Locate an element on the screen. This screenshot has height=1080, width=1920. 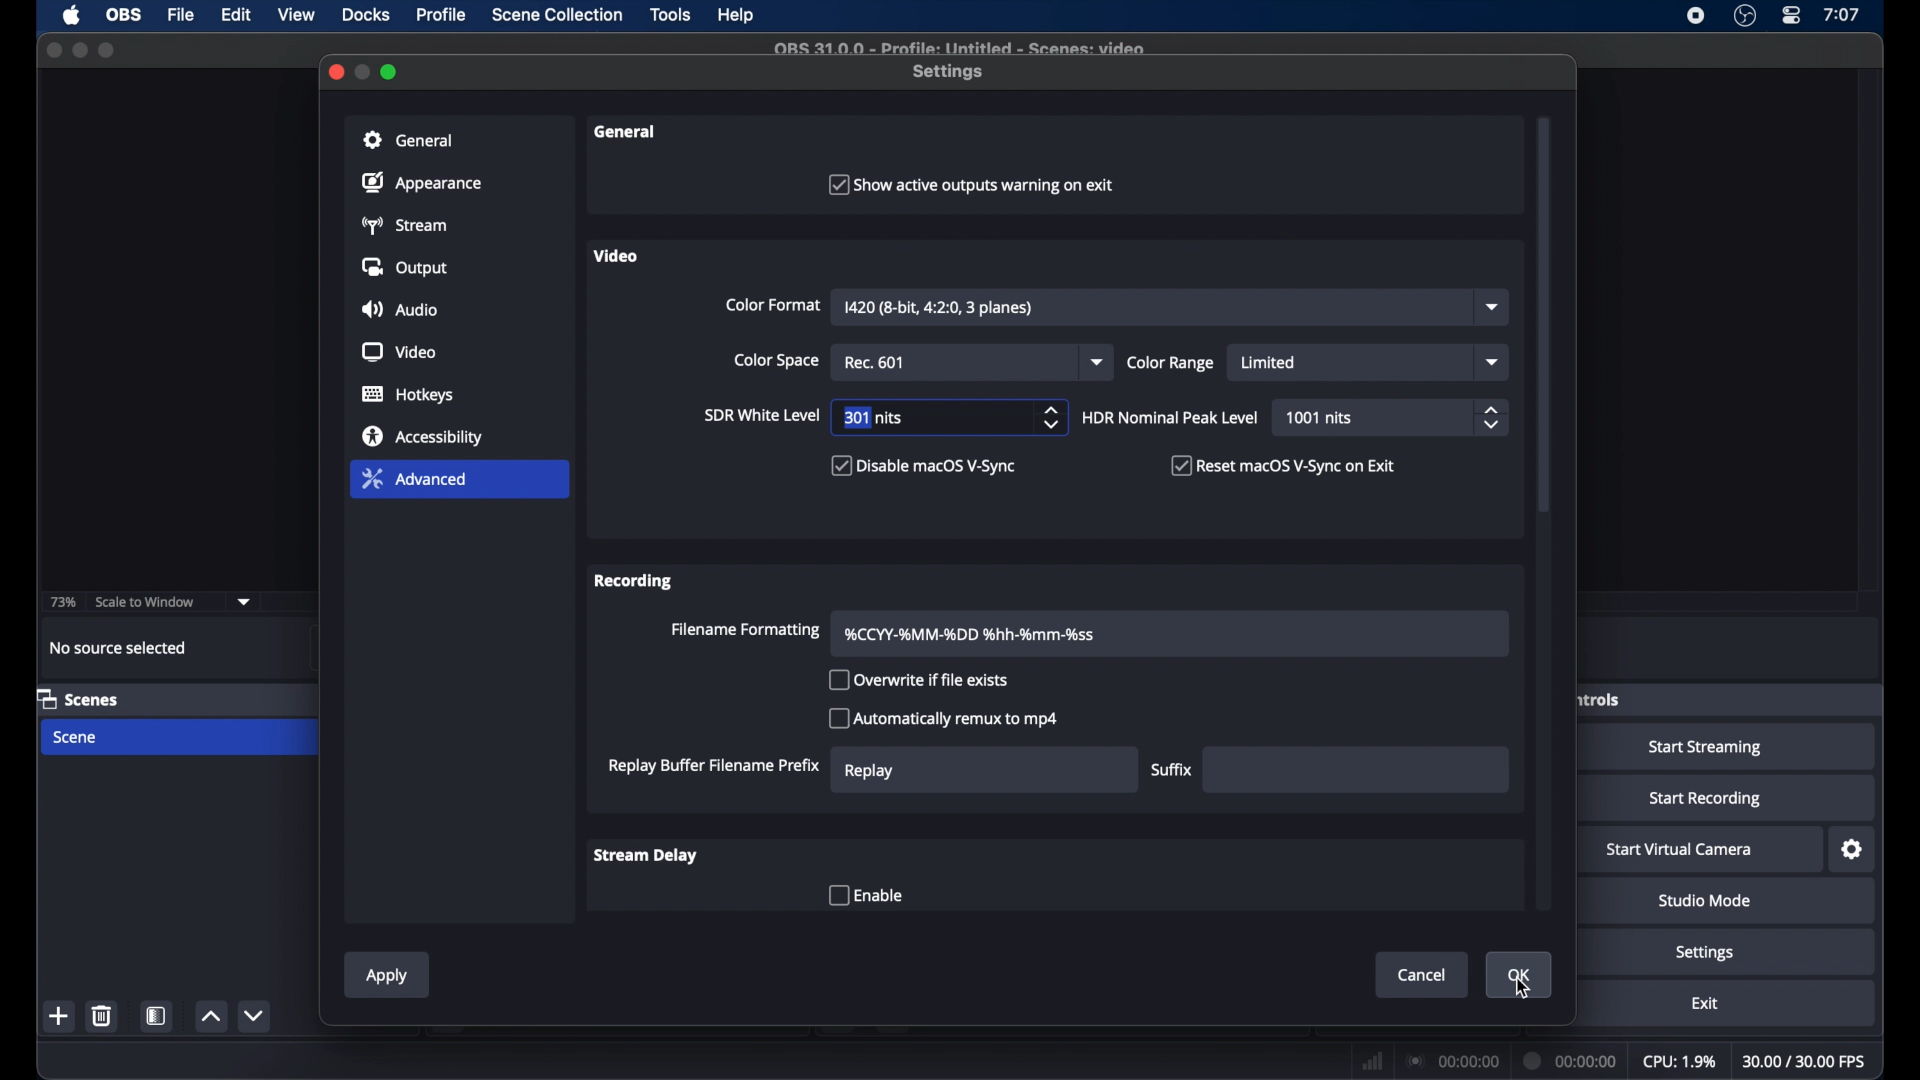
general is located at coordinates (410, 141).